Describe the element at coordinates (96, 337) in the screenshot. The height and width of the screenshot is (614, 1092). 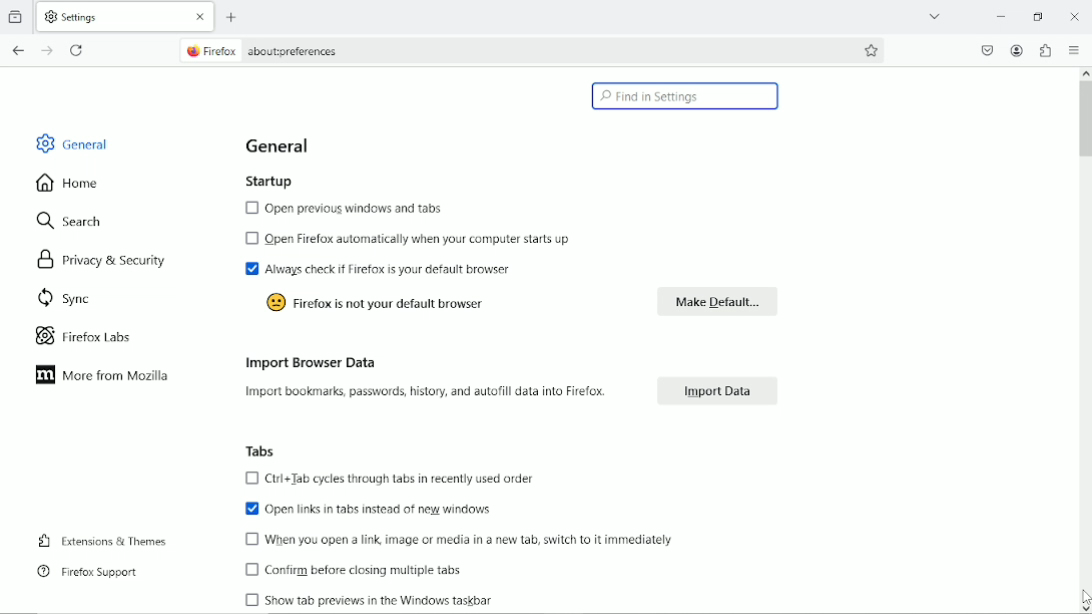
I see `Firefox labs` at that location.